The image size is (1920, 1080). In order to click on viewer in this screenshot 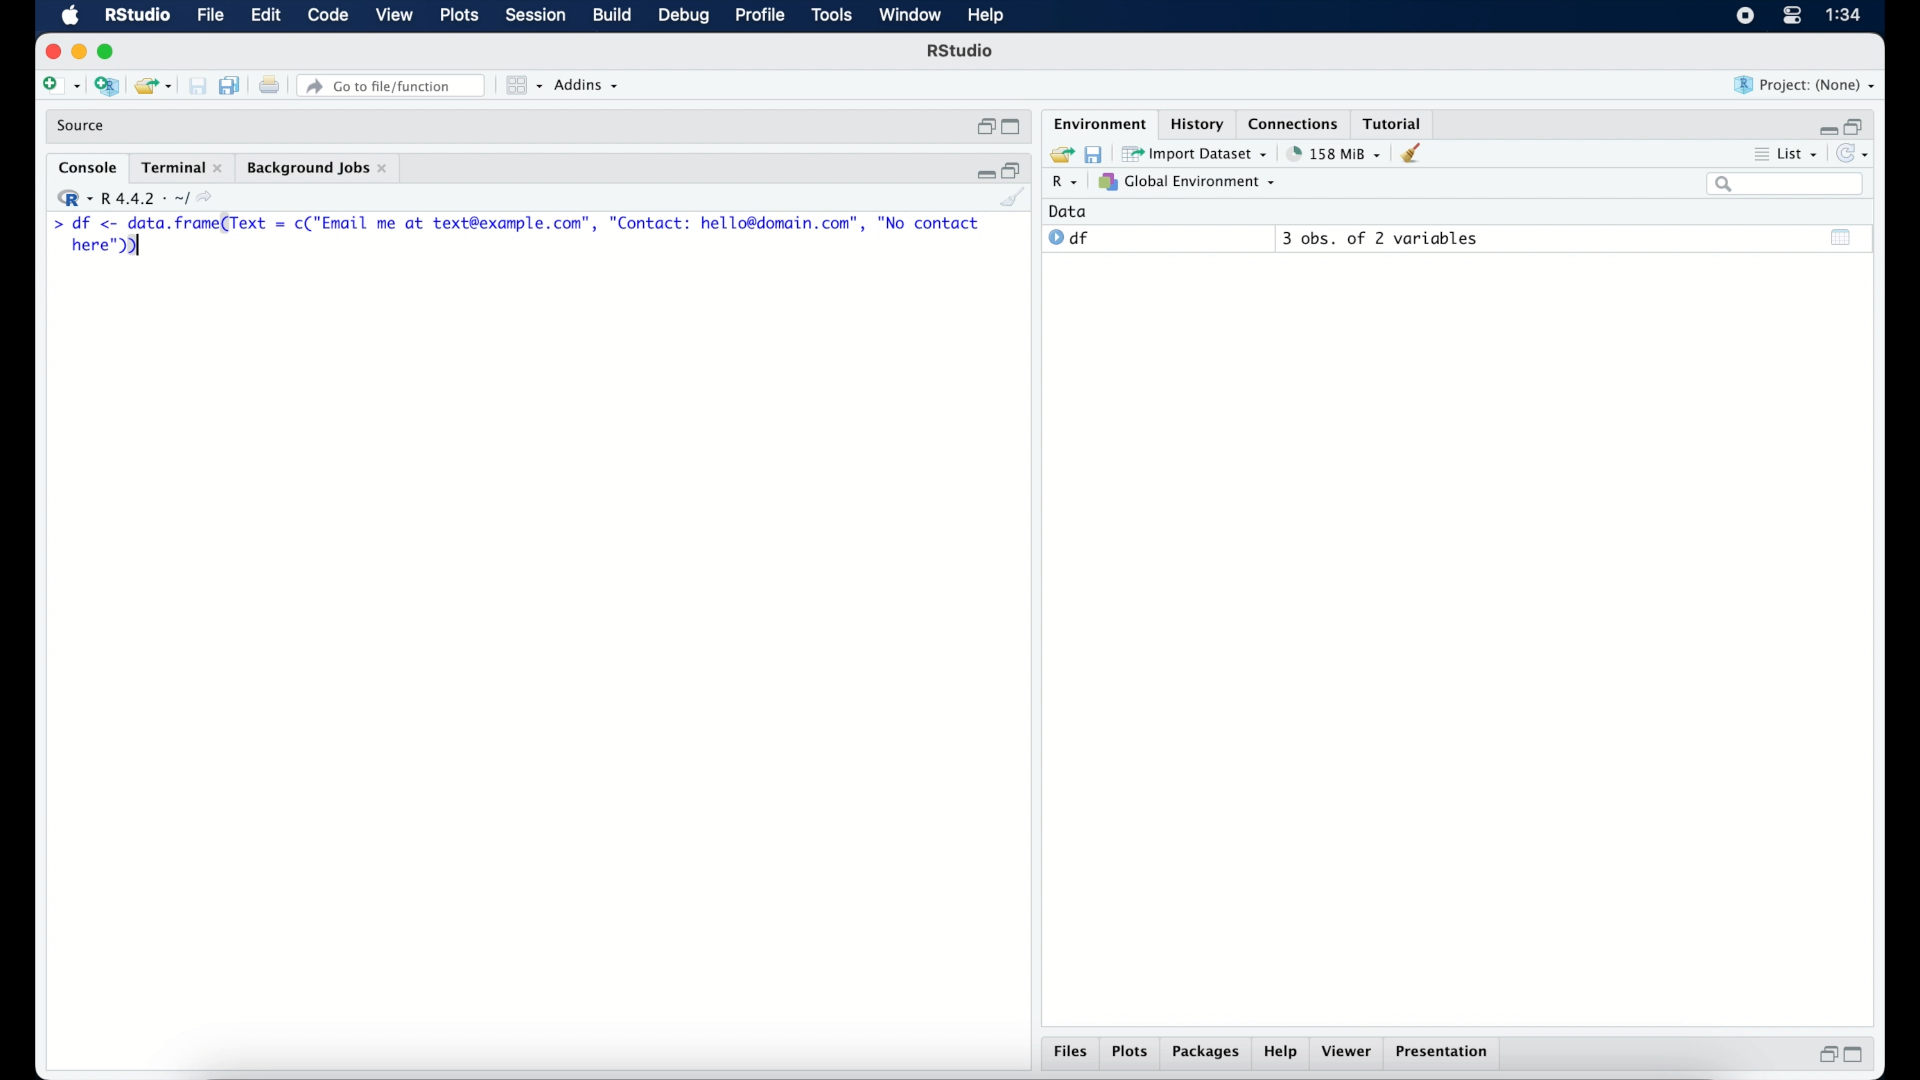, I will do `click(1349, 1052)`.